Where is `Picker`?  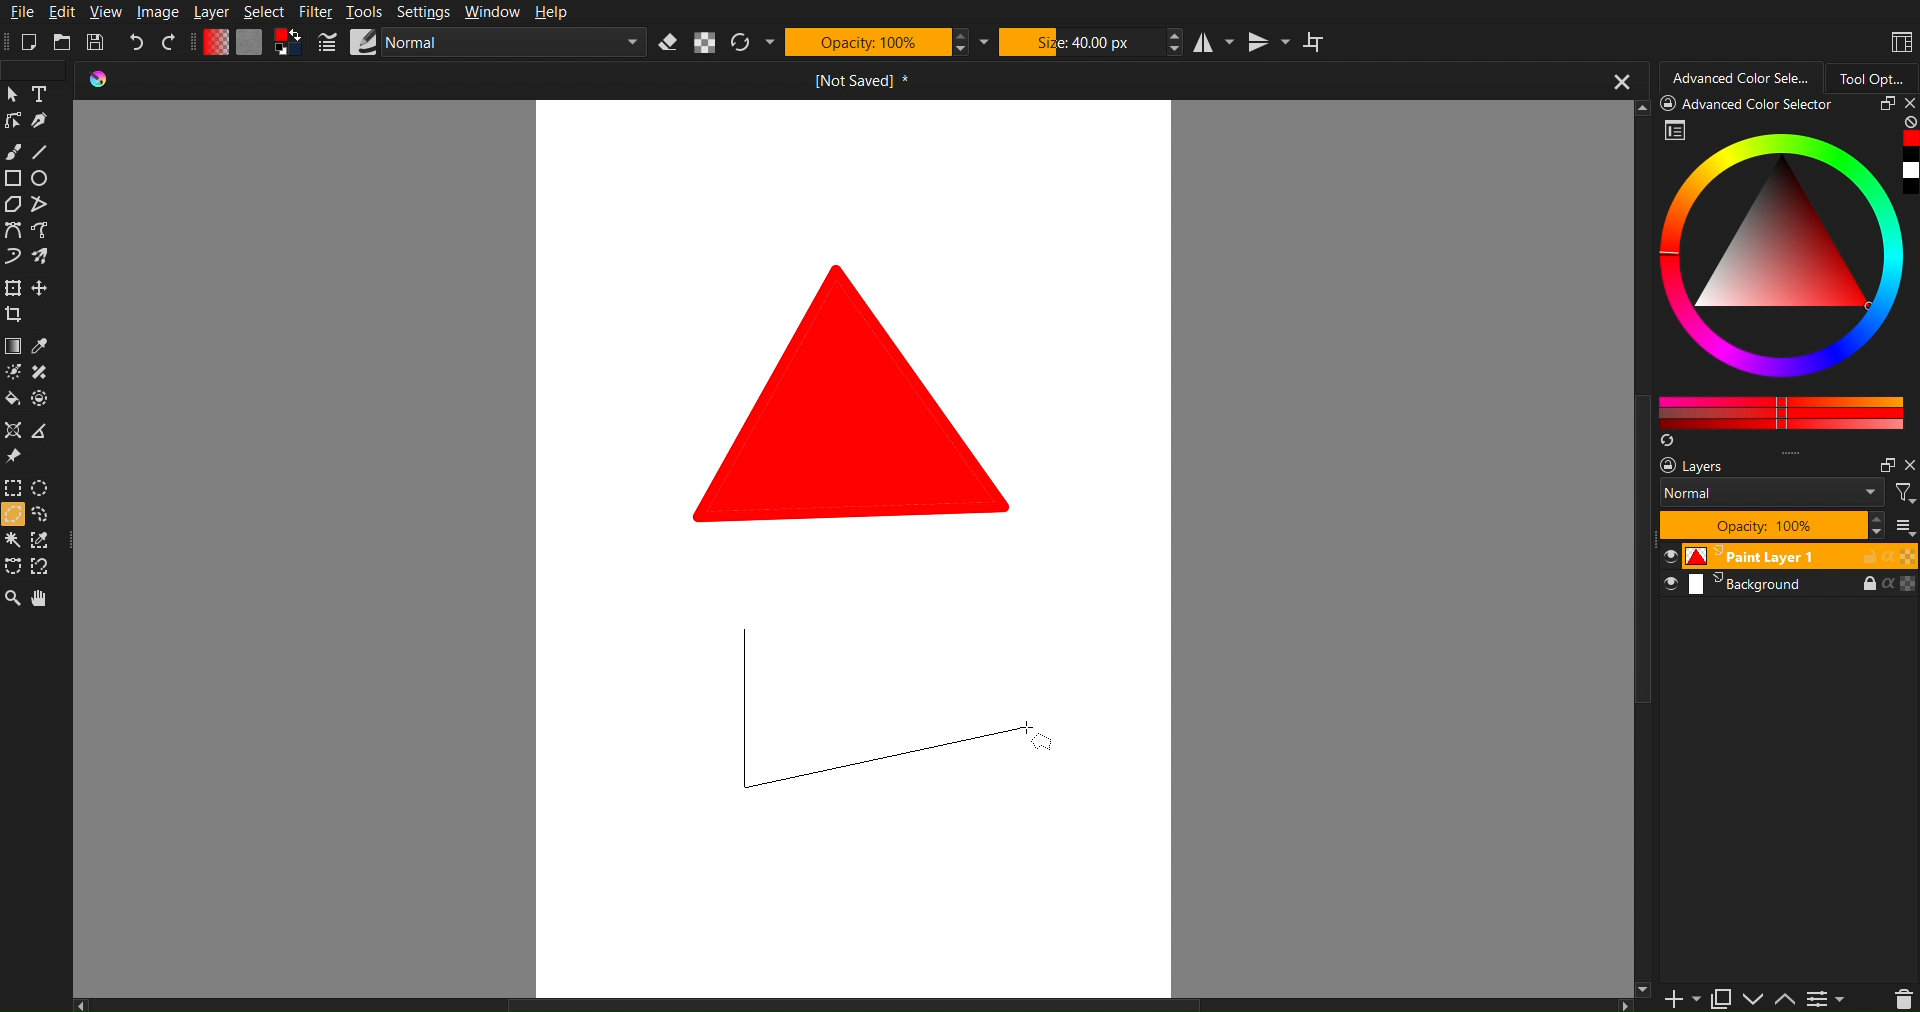 Picker is located at coordinates (12, 232).